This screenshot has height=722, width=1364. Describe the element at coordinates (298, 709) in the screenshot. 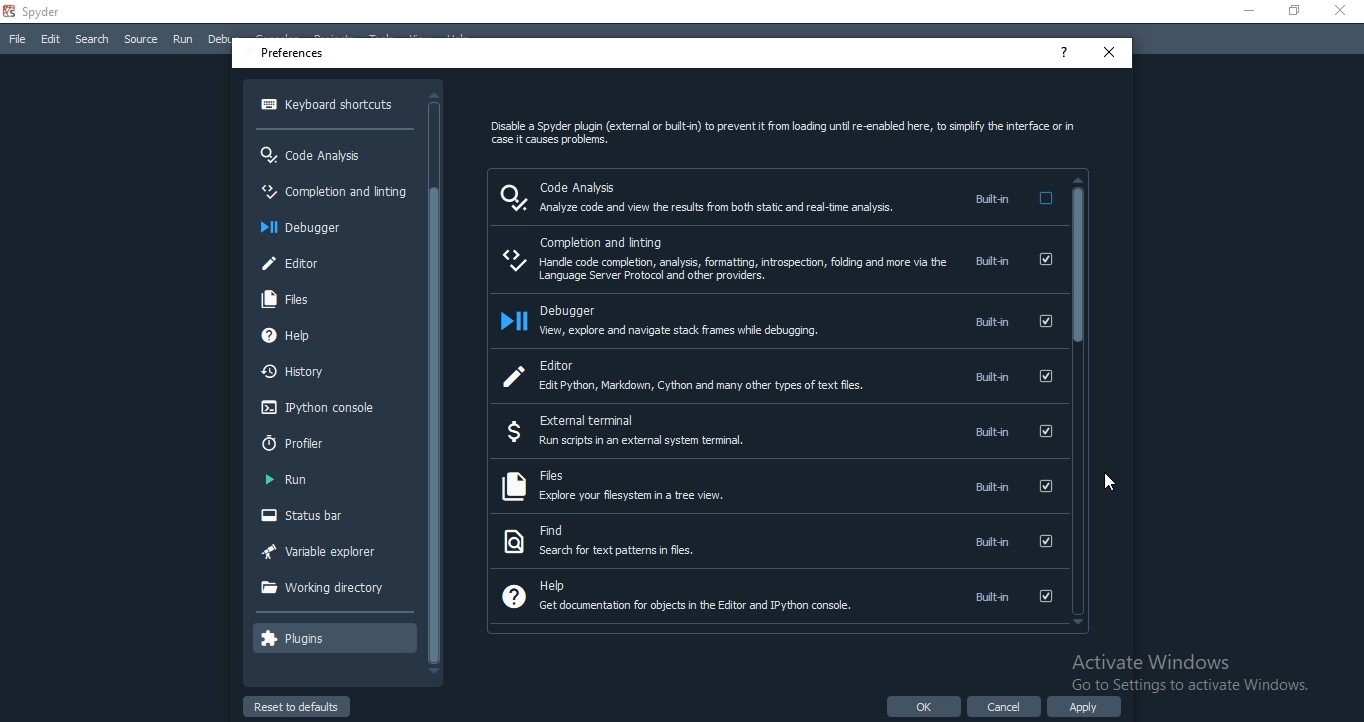

I see `reset to defaults` at that location.